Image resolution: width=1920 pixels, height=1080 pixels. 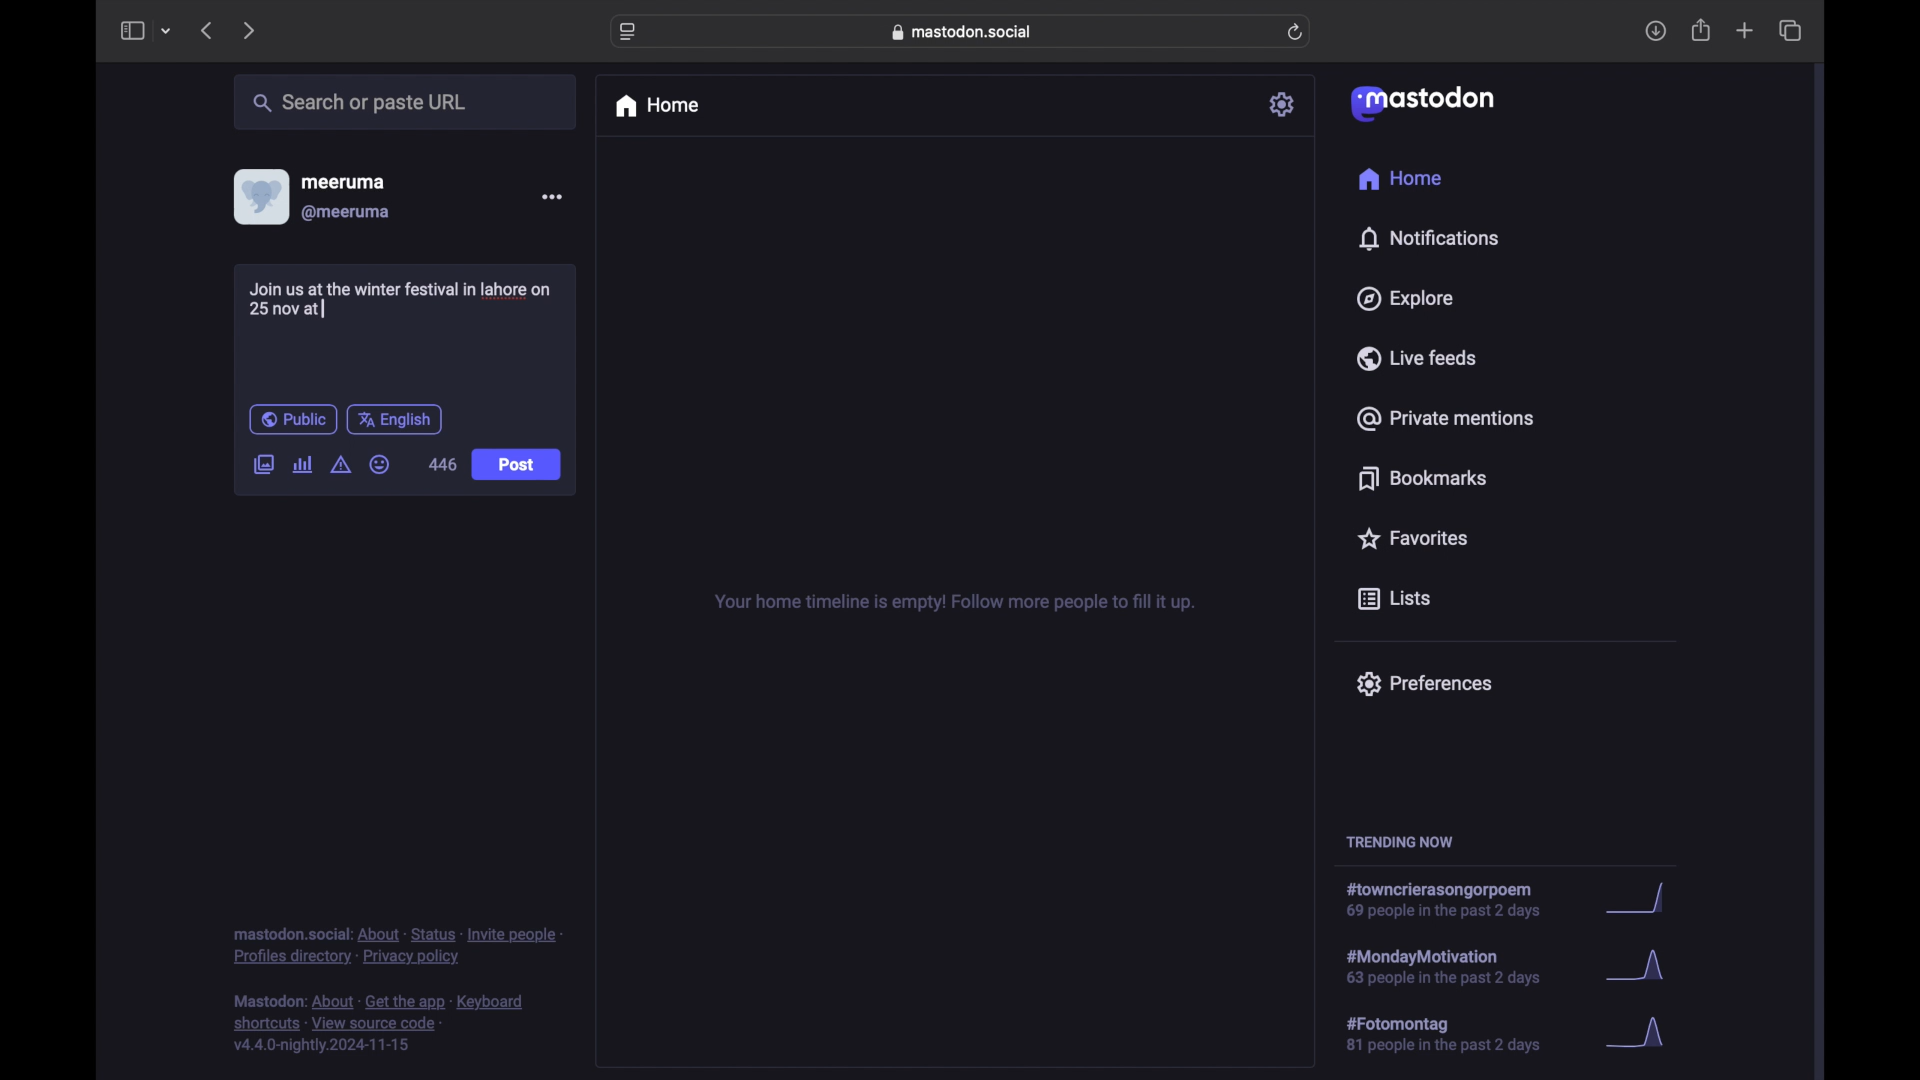 What do you see at coordinates (1418, 358) in the screenshot?
I see `live feeds` at bounding box center [1418, 358].